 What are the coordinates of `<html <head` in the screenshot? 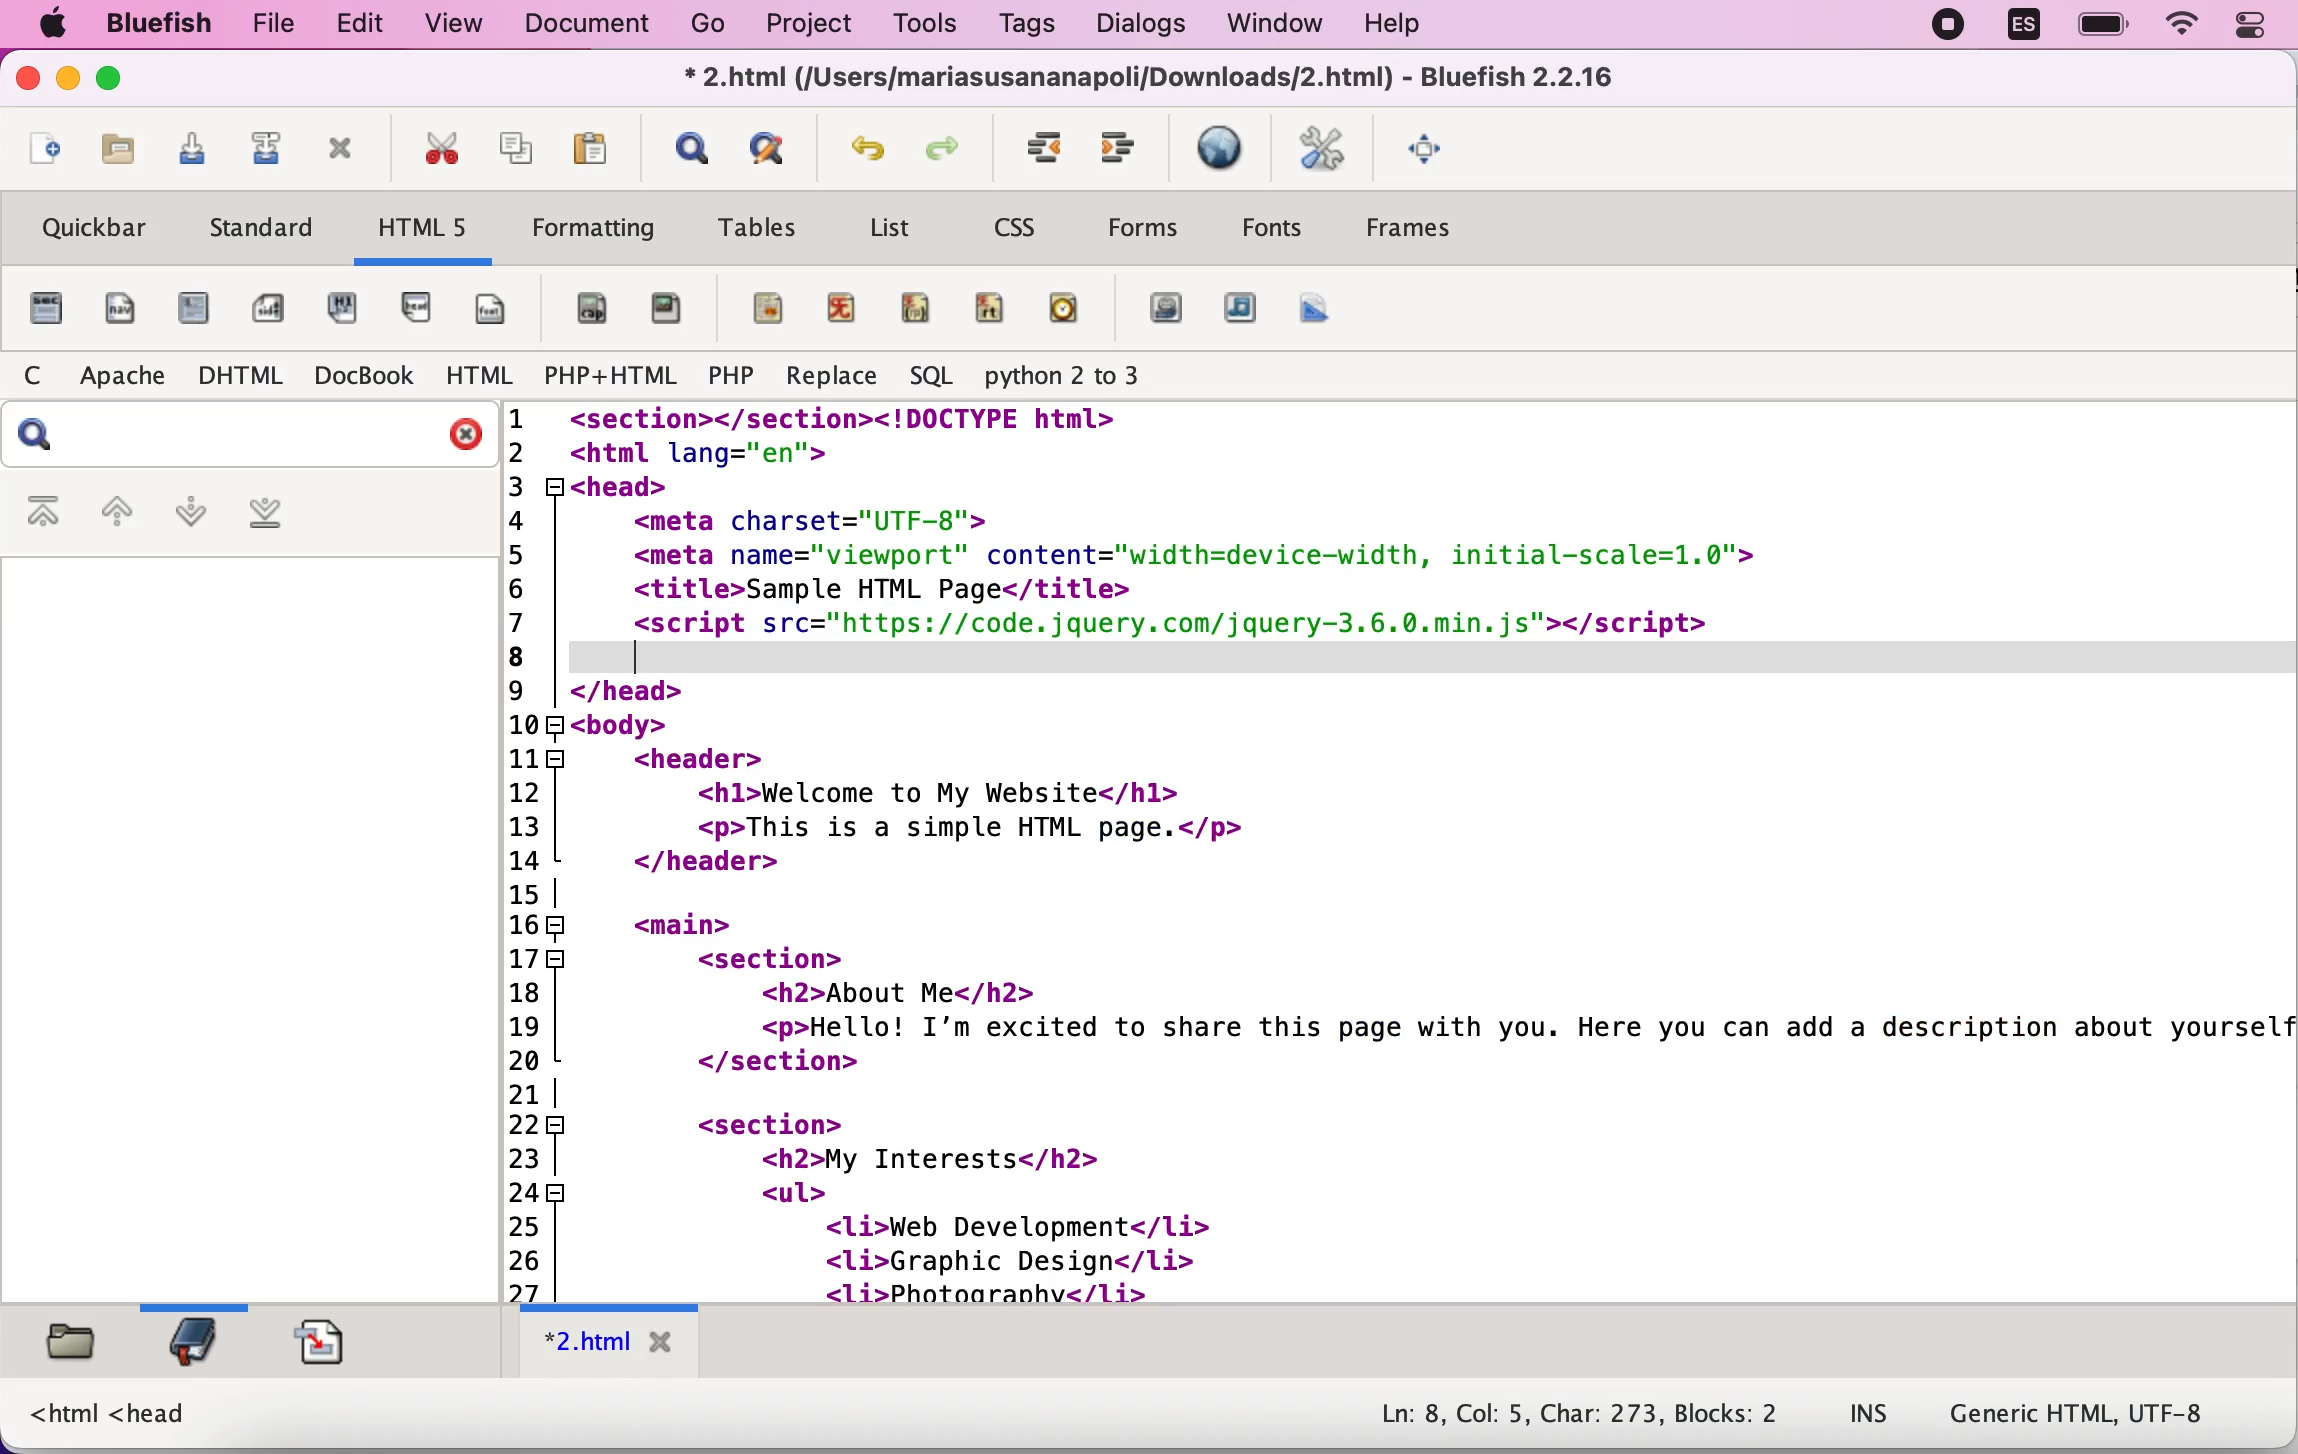 It's located at (111, 1416).